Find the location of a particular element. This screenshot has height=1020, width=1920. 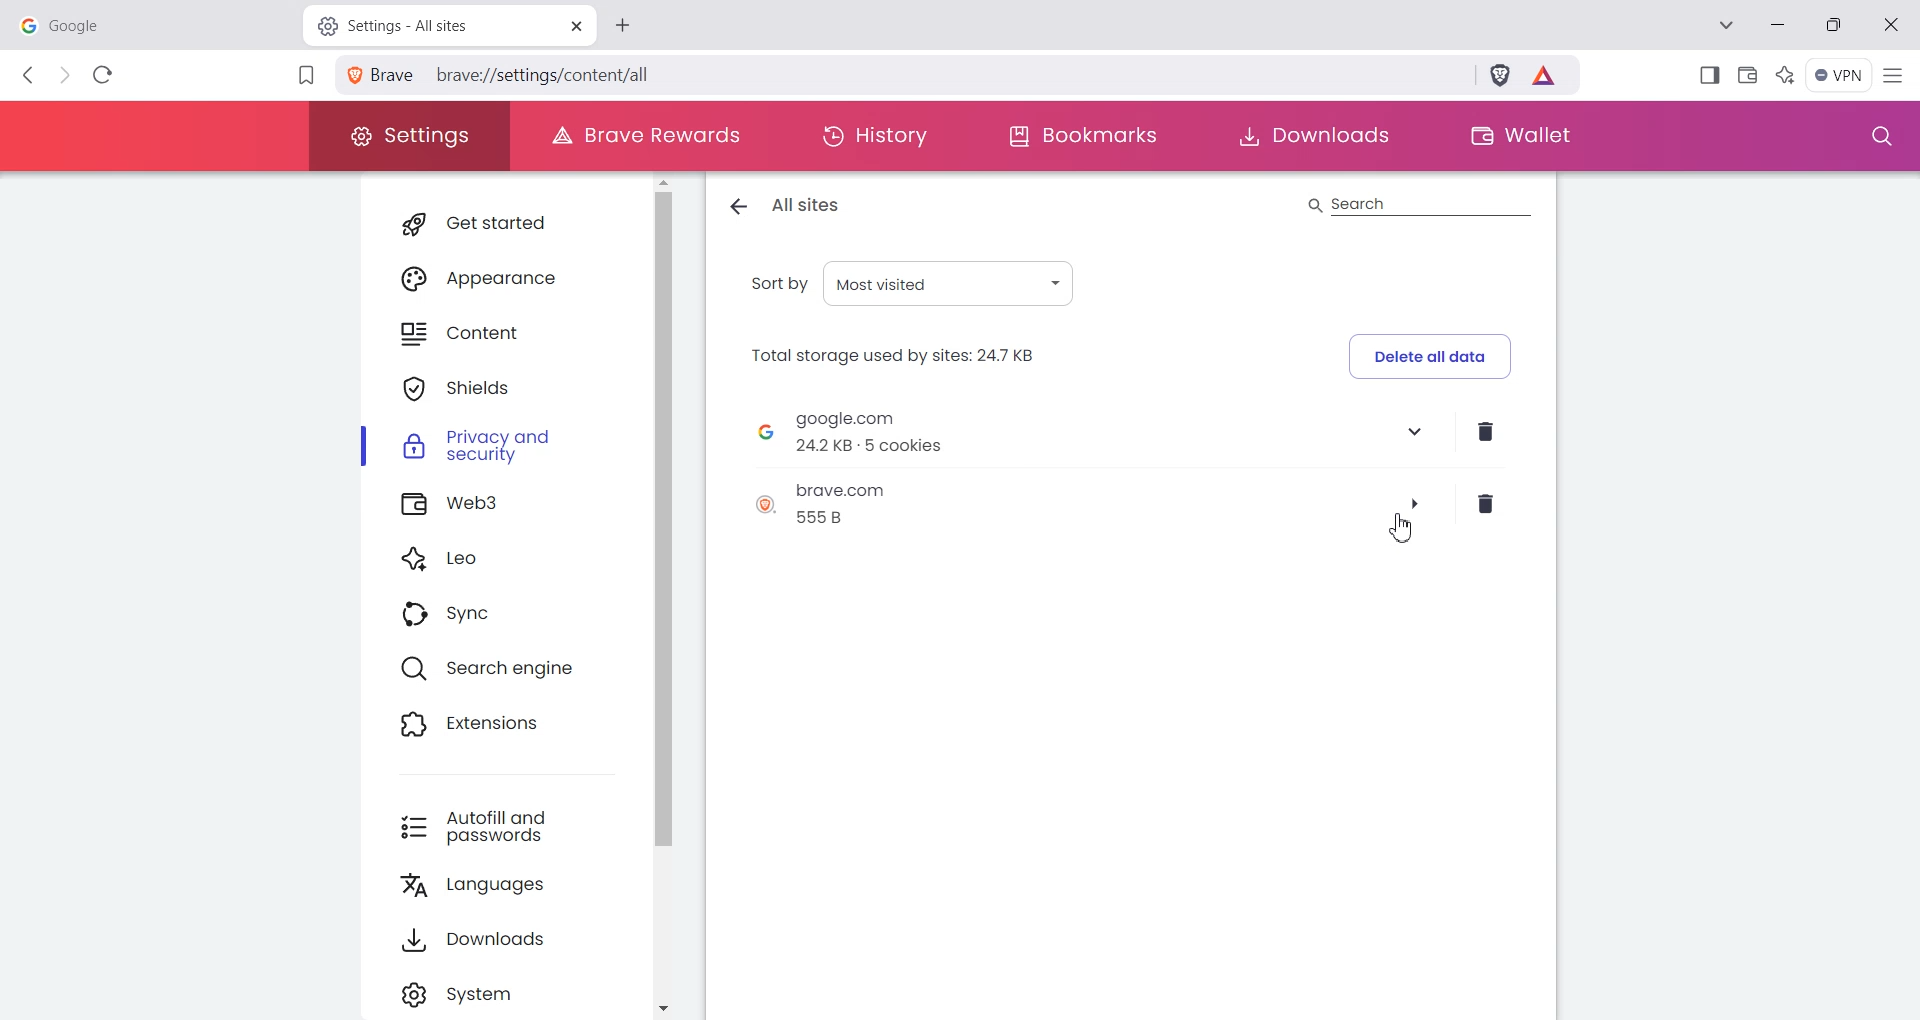

Brave site is located at coordinates (1090, 502).